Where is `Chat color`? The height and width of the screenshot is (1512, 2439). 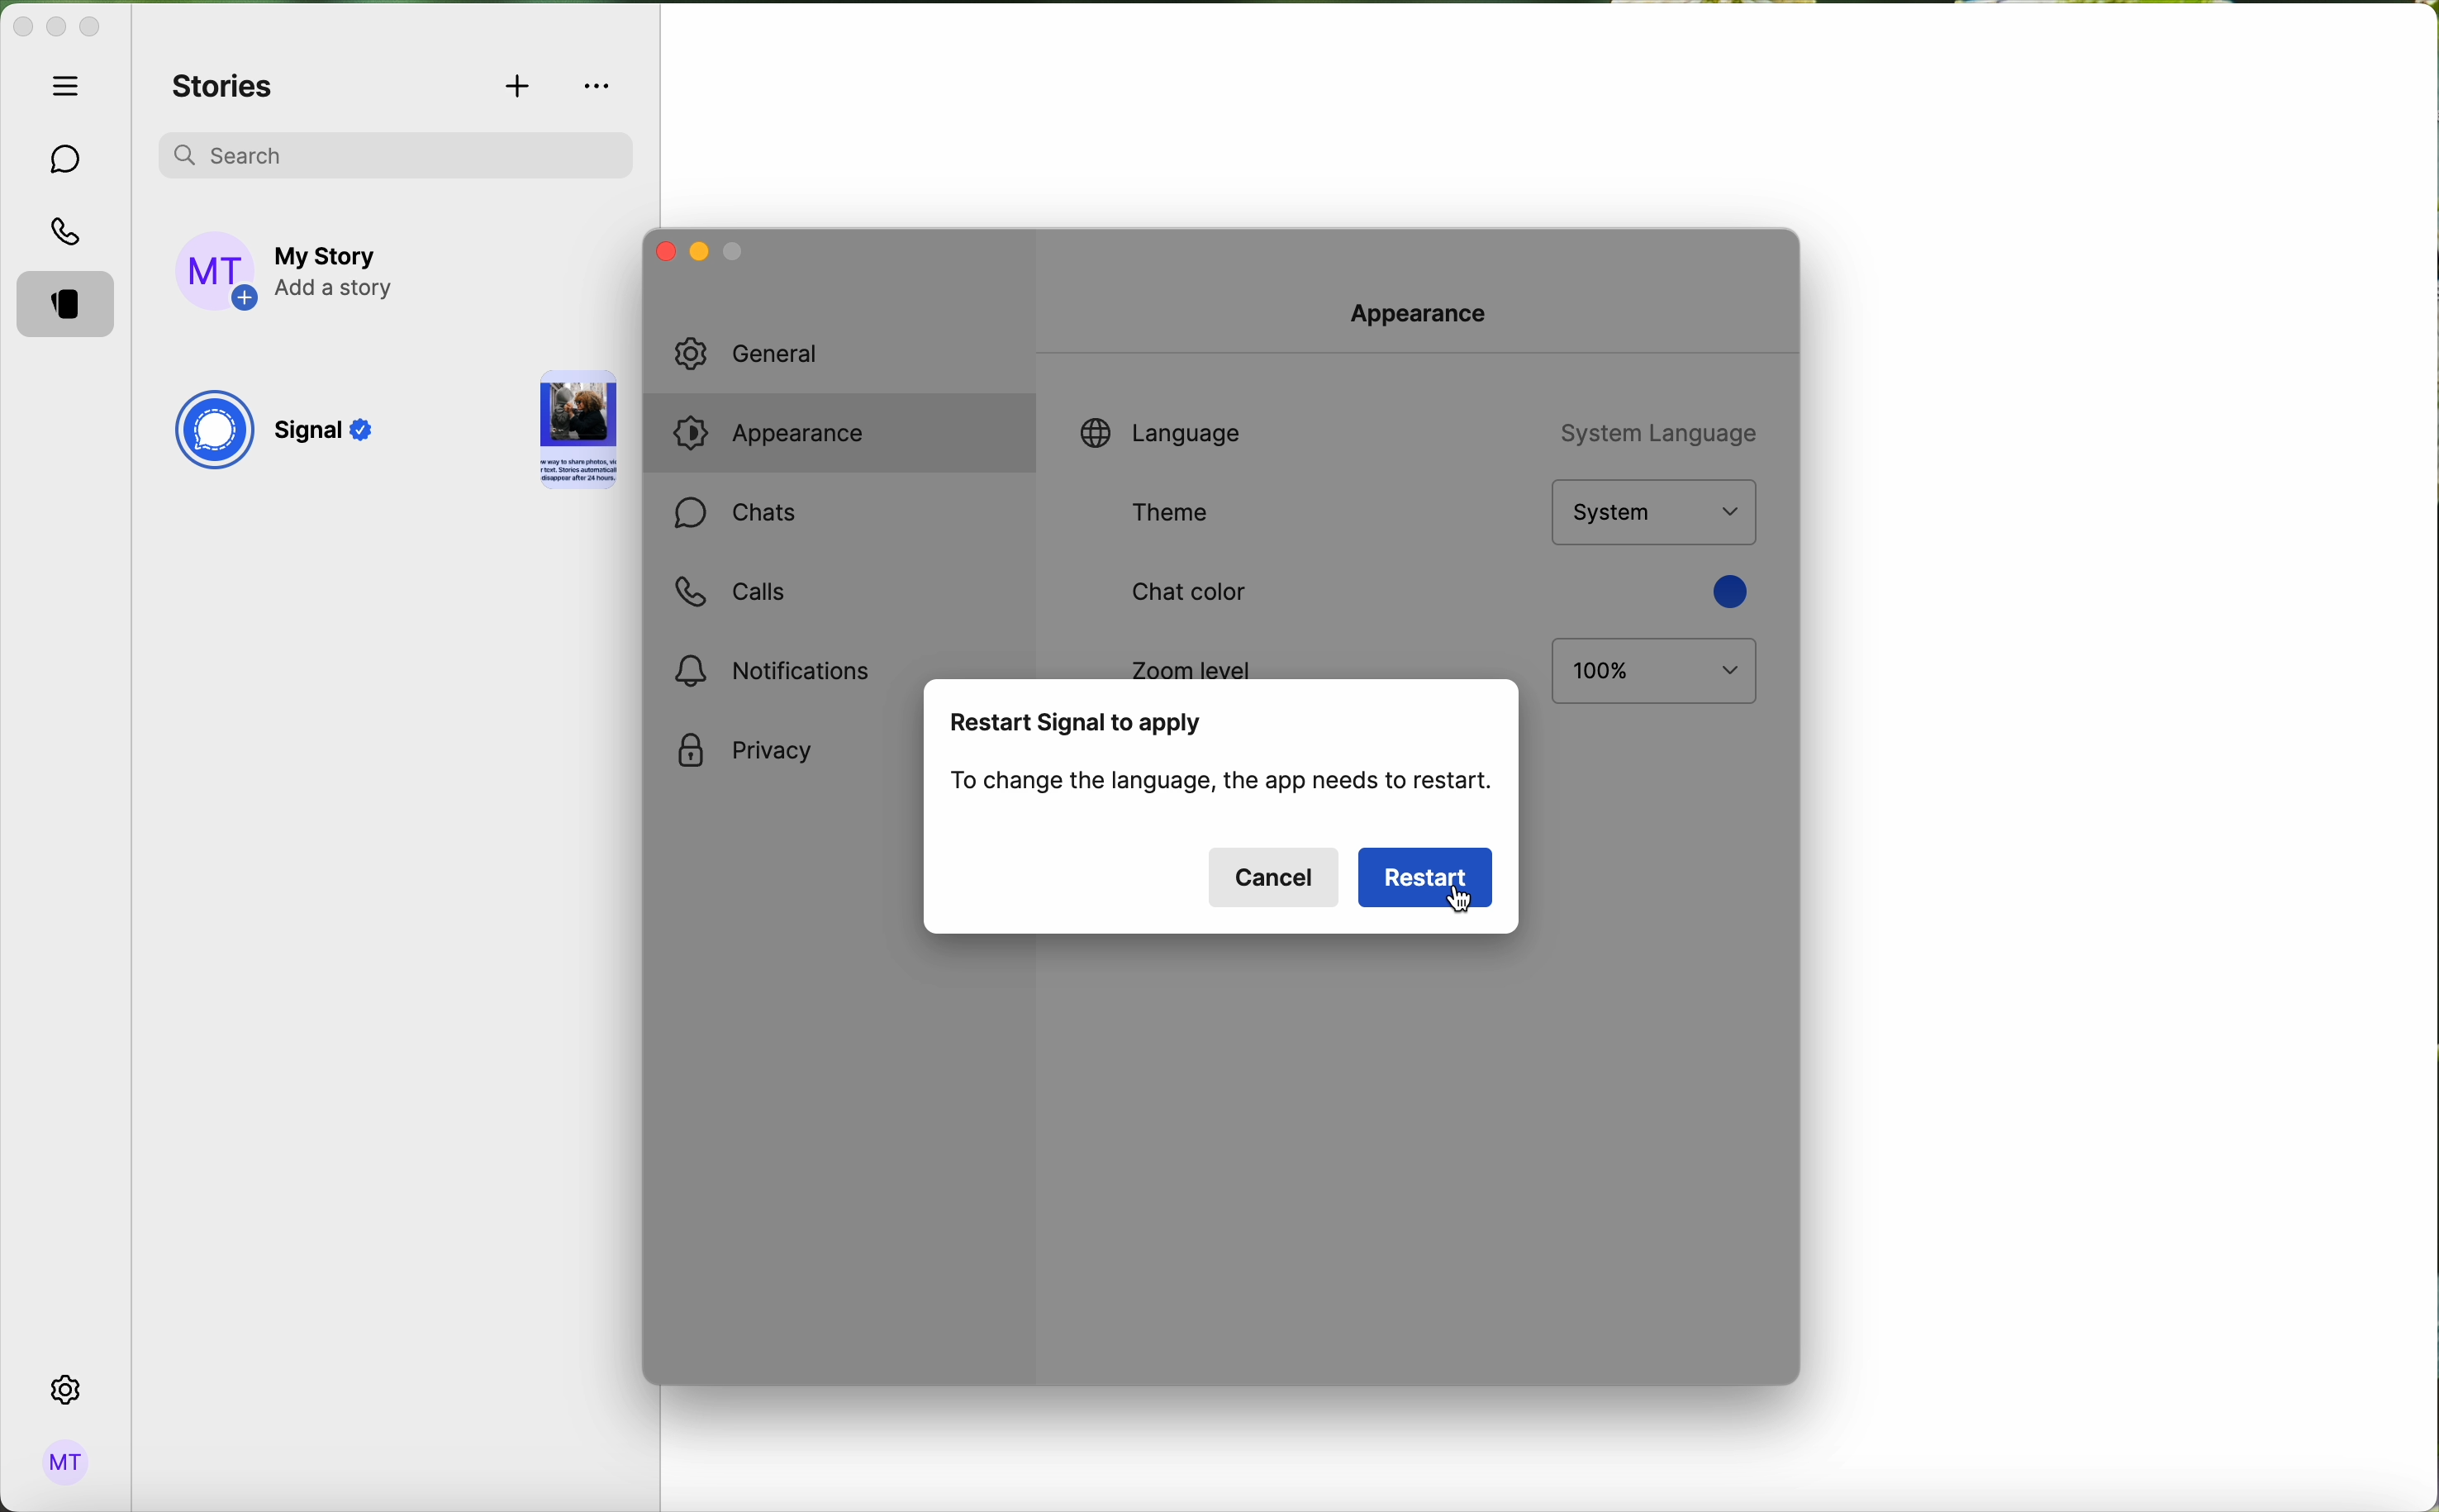
Chat color is located at coordinates (1184, 594).